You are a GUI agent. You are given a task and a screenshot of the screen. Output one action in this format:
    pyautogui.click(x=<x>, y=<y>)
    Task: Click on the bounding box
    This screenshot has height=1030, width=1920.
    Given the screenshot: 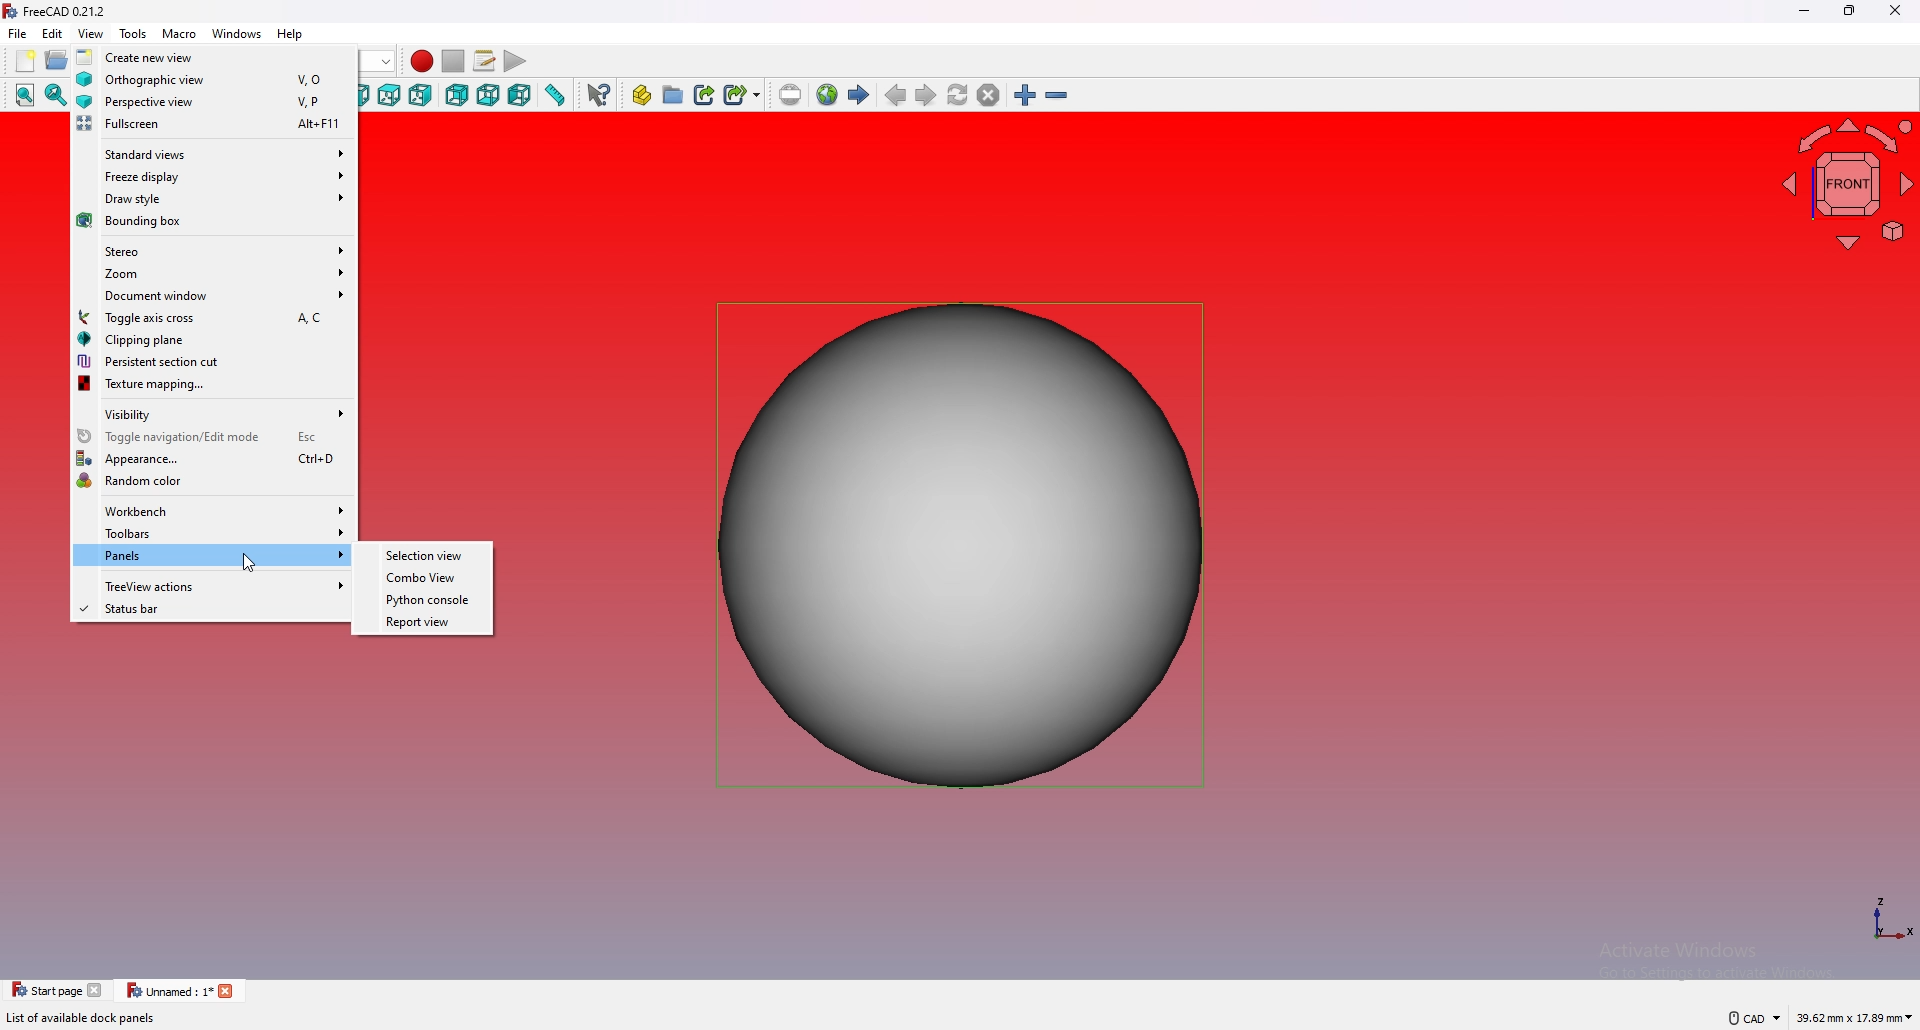 What is the action you would take?
    pyautogui.click(x=215, y=222)
    